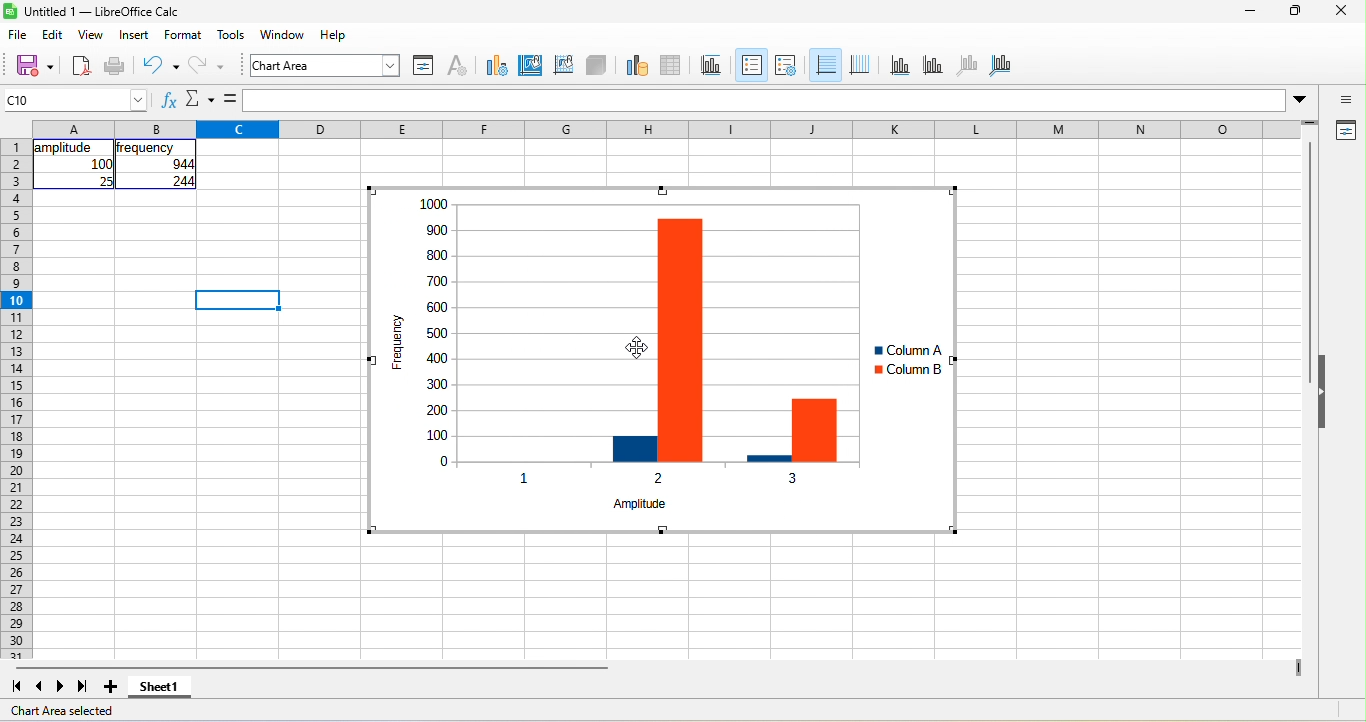 The width and height of the screenshot is (1366, 722). What do you see at coordinates (183, 164) in the screenshot?
I see `044` at bounding box center [183, 164].